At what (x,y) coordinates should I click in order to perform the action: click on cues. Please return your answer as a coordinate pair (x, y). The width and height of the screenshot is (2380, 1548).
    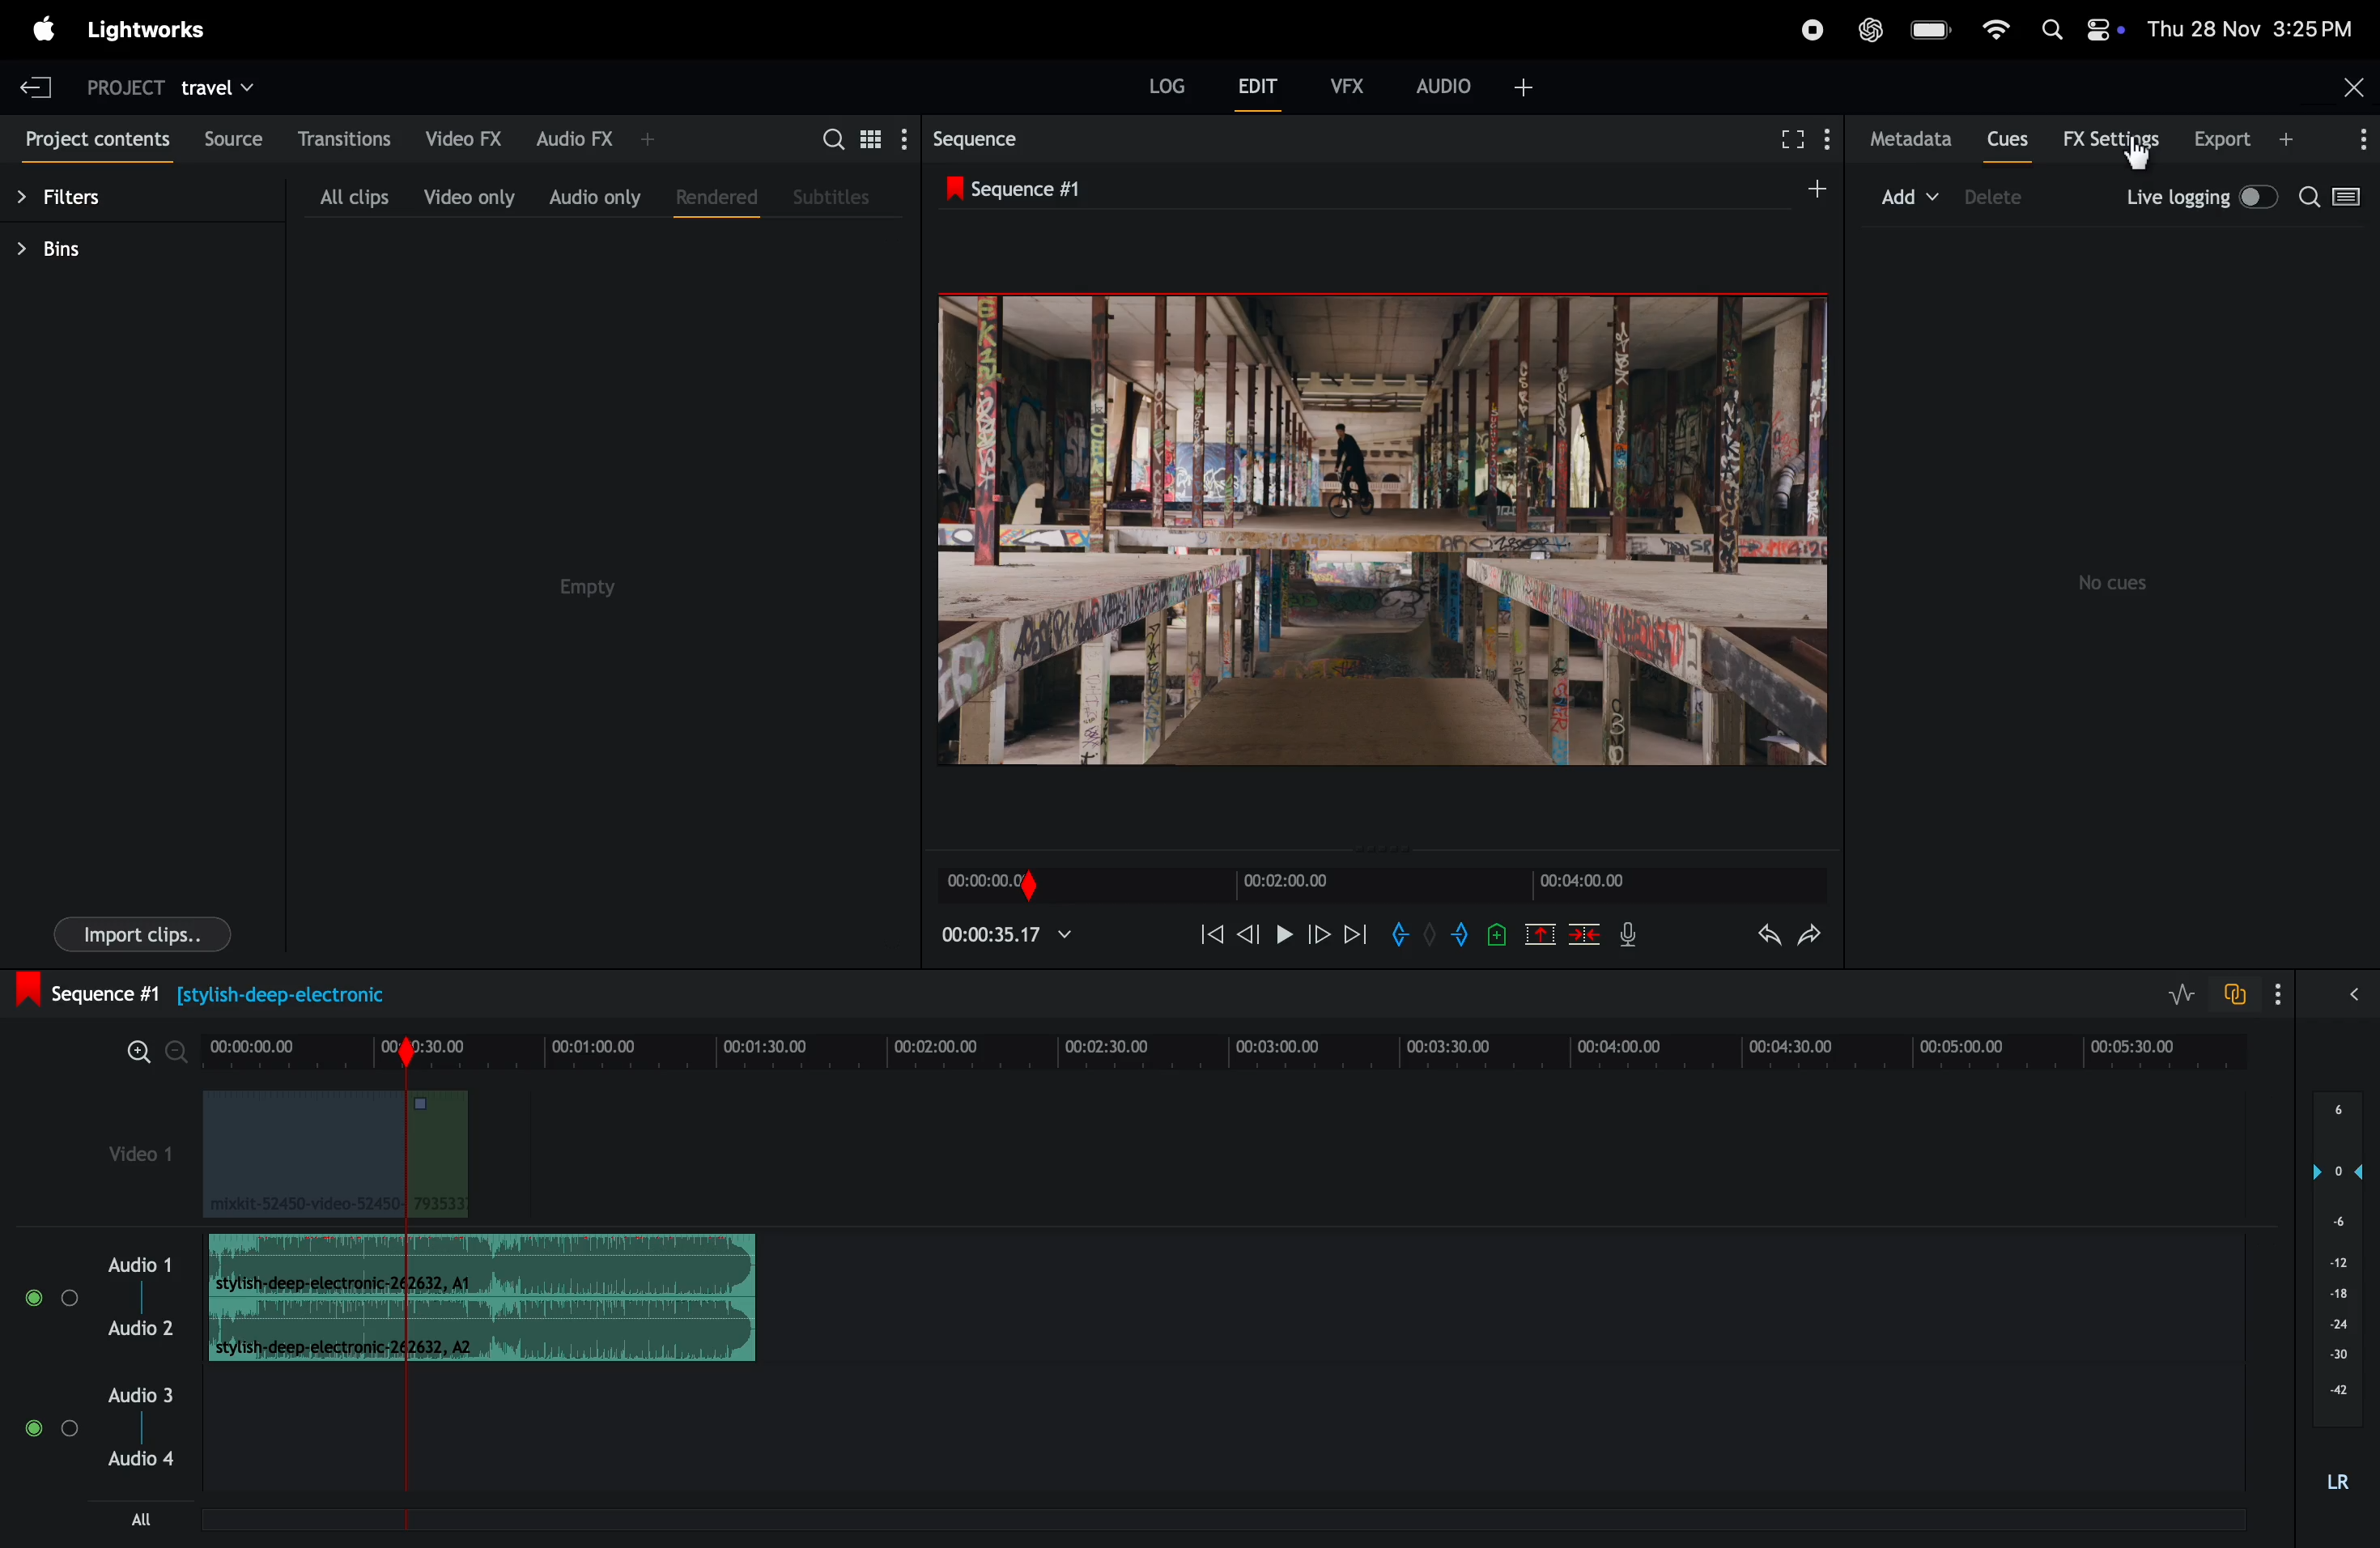
    Looking at the image, I should click on (2007, 138).